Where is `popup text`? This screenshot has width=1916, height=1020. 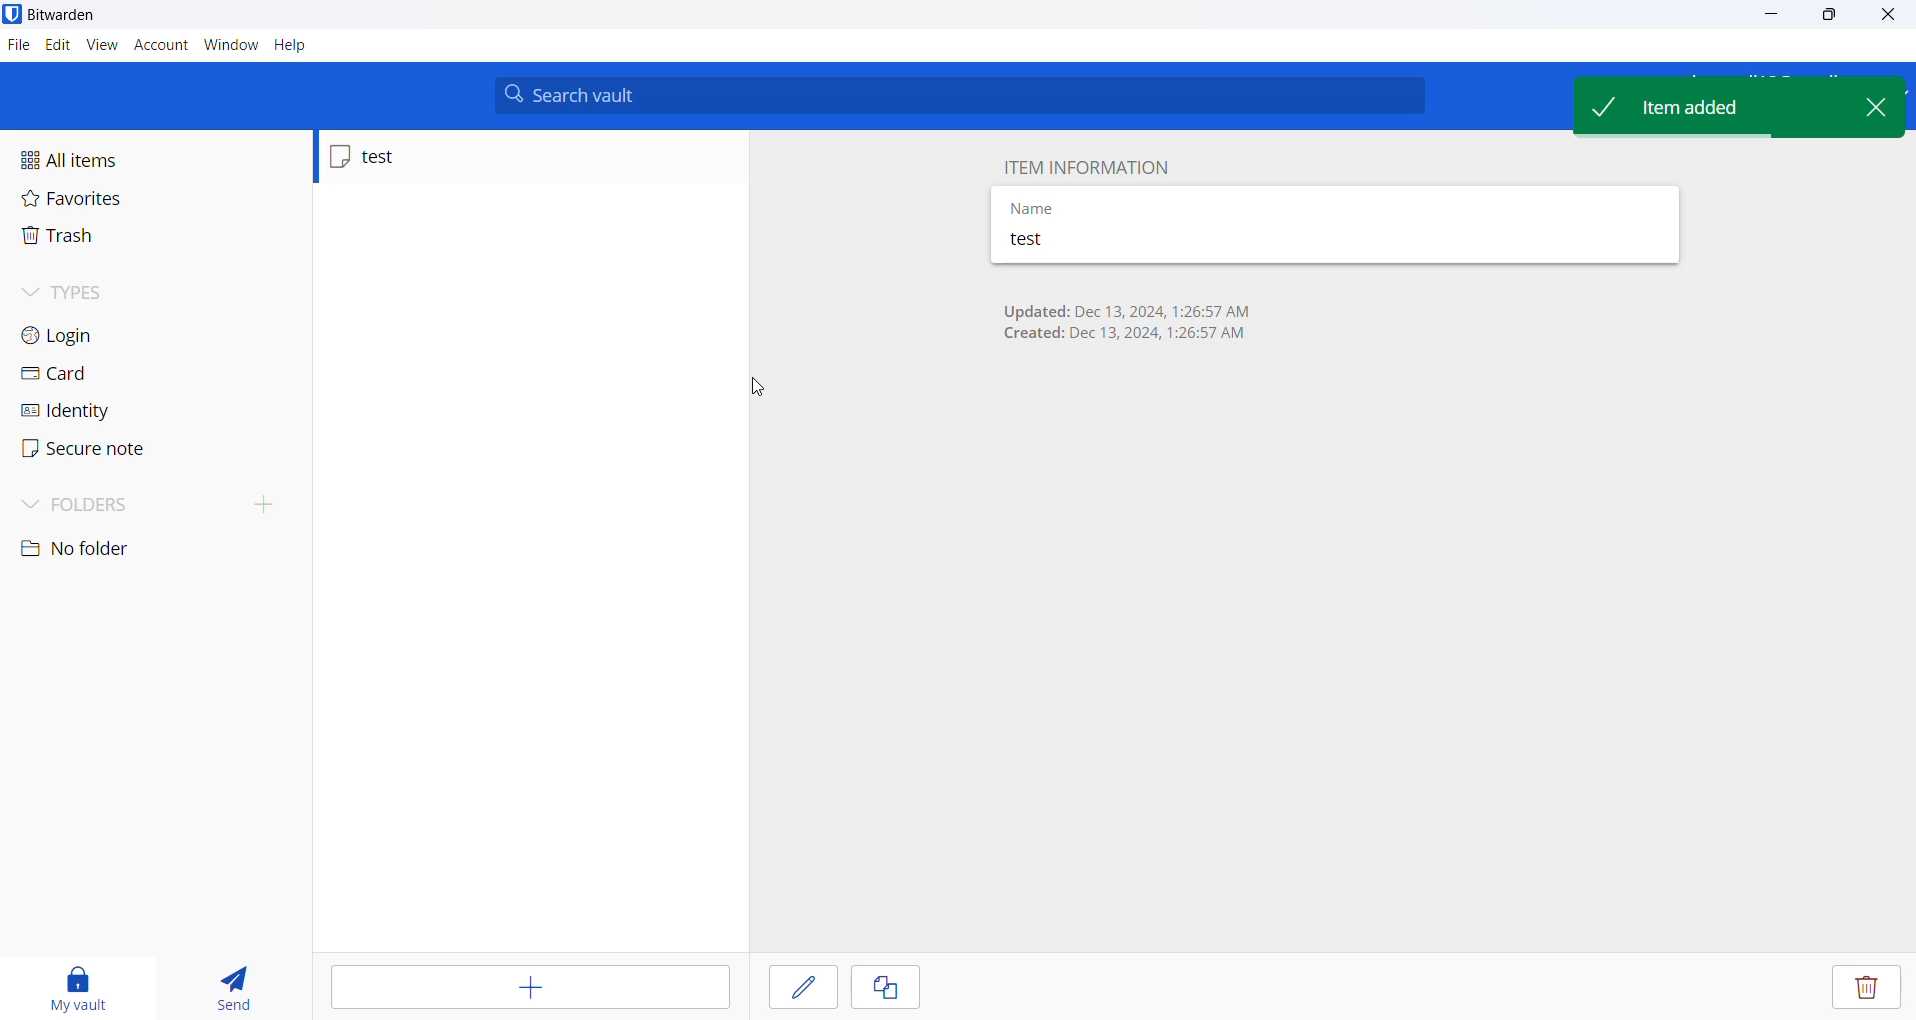 popup text is located at coordinates (1706, 107).